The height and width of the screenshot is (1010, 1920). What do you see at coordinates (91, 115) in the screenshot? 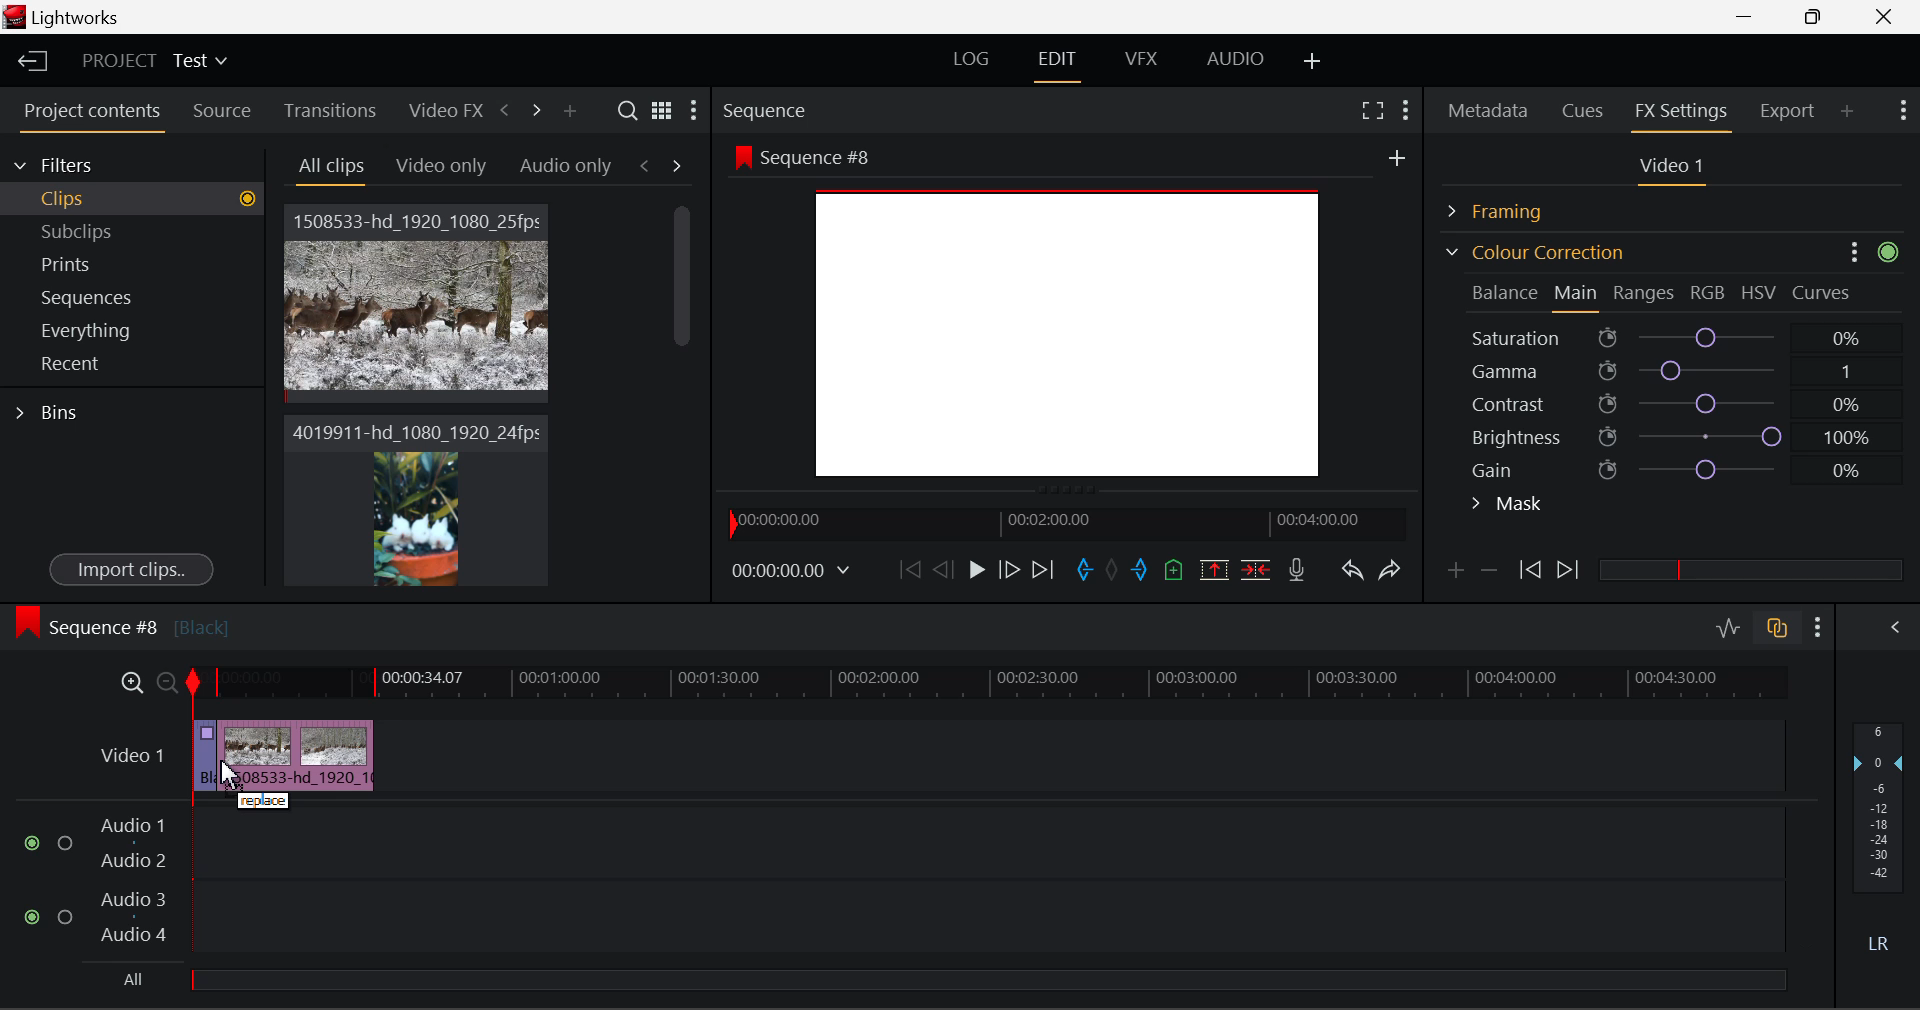
I see `Project contents` at bounding box center [91, 115].